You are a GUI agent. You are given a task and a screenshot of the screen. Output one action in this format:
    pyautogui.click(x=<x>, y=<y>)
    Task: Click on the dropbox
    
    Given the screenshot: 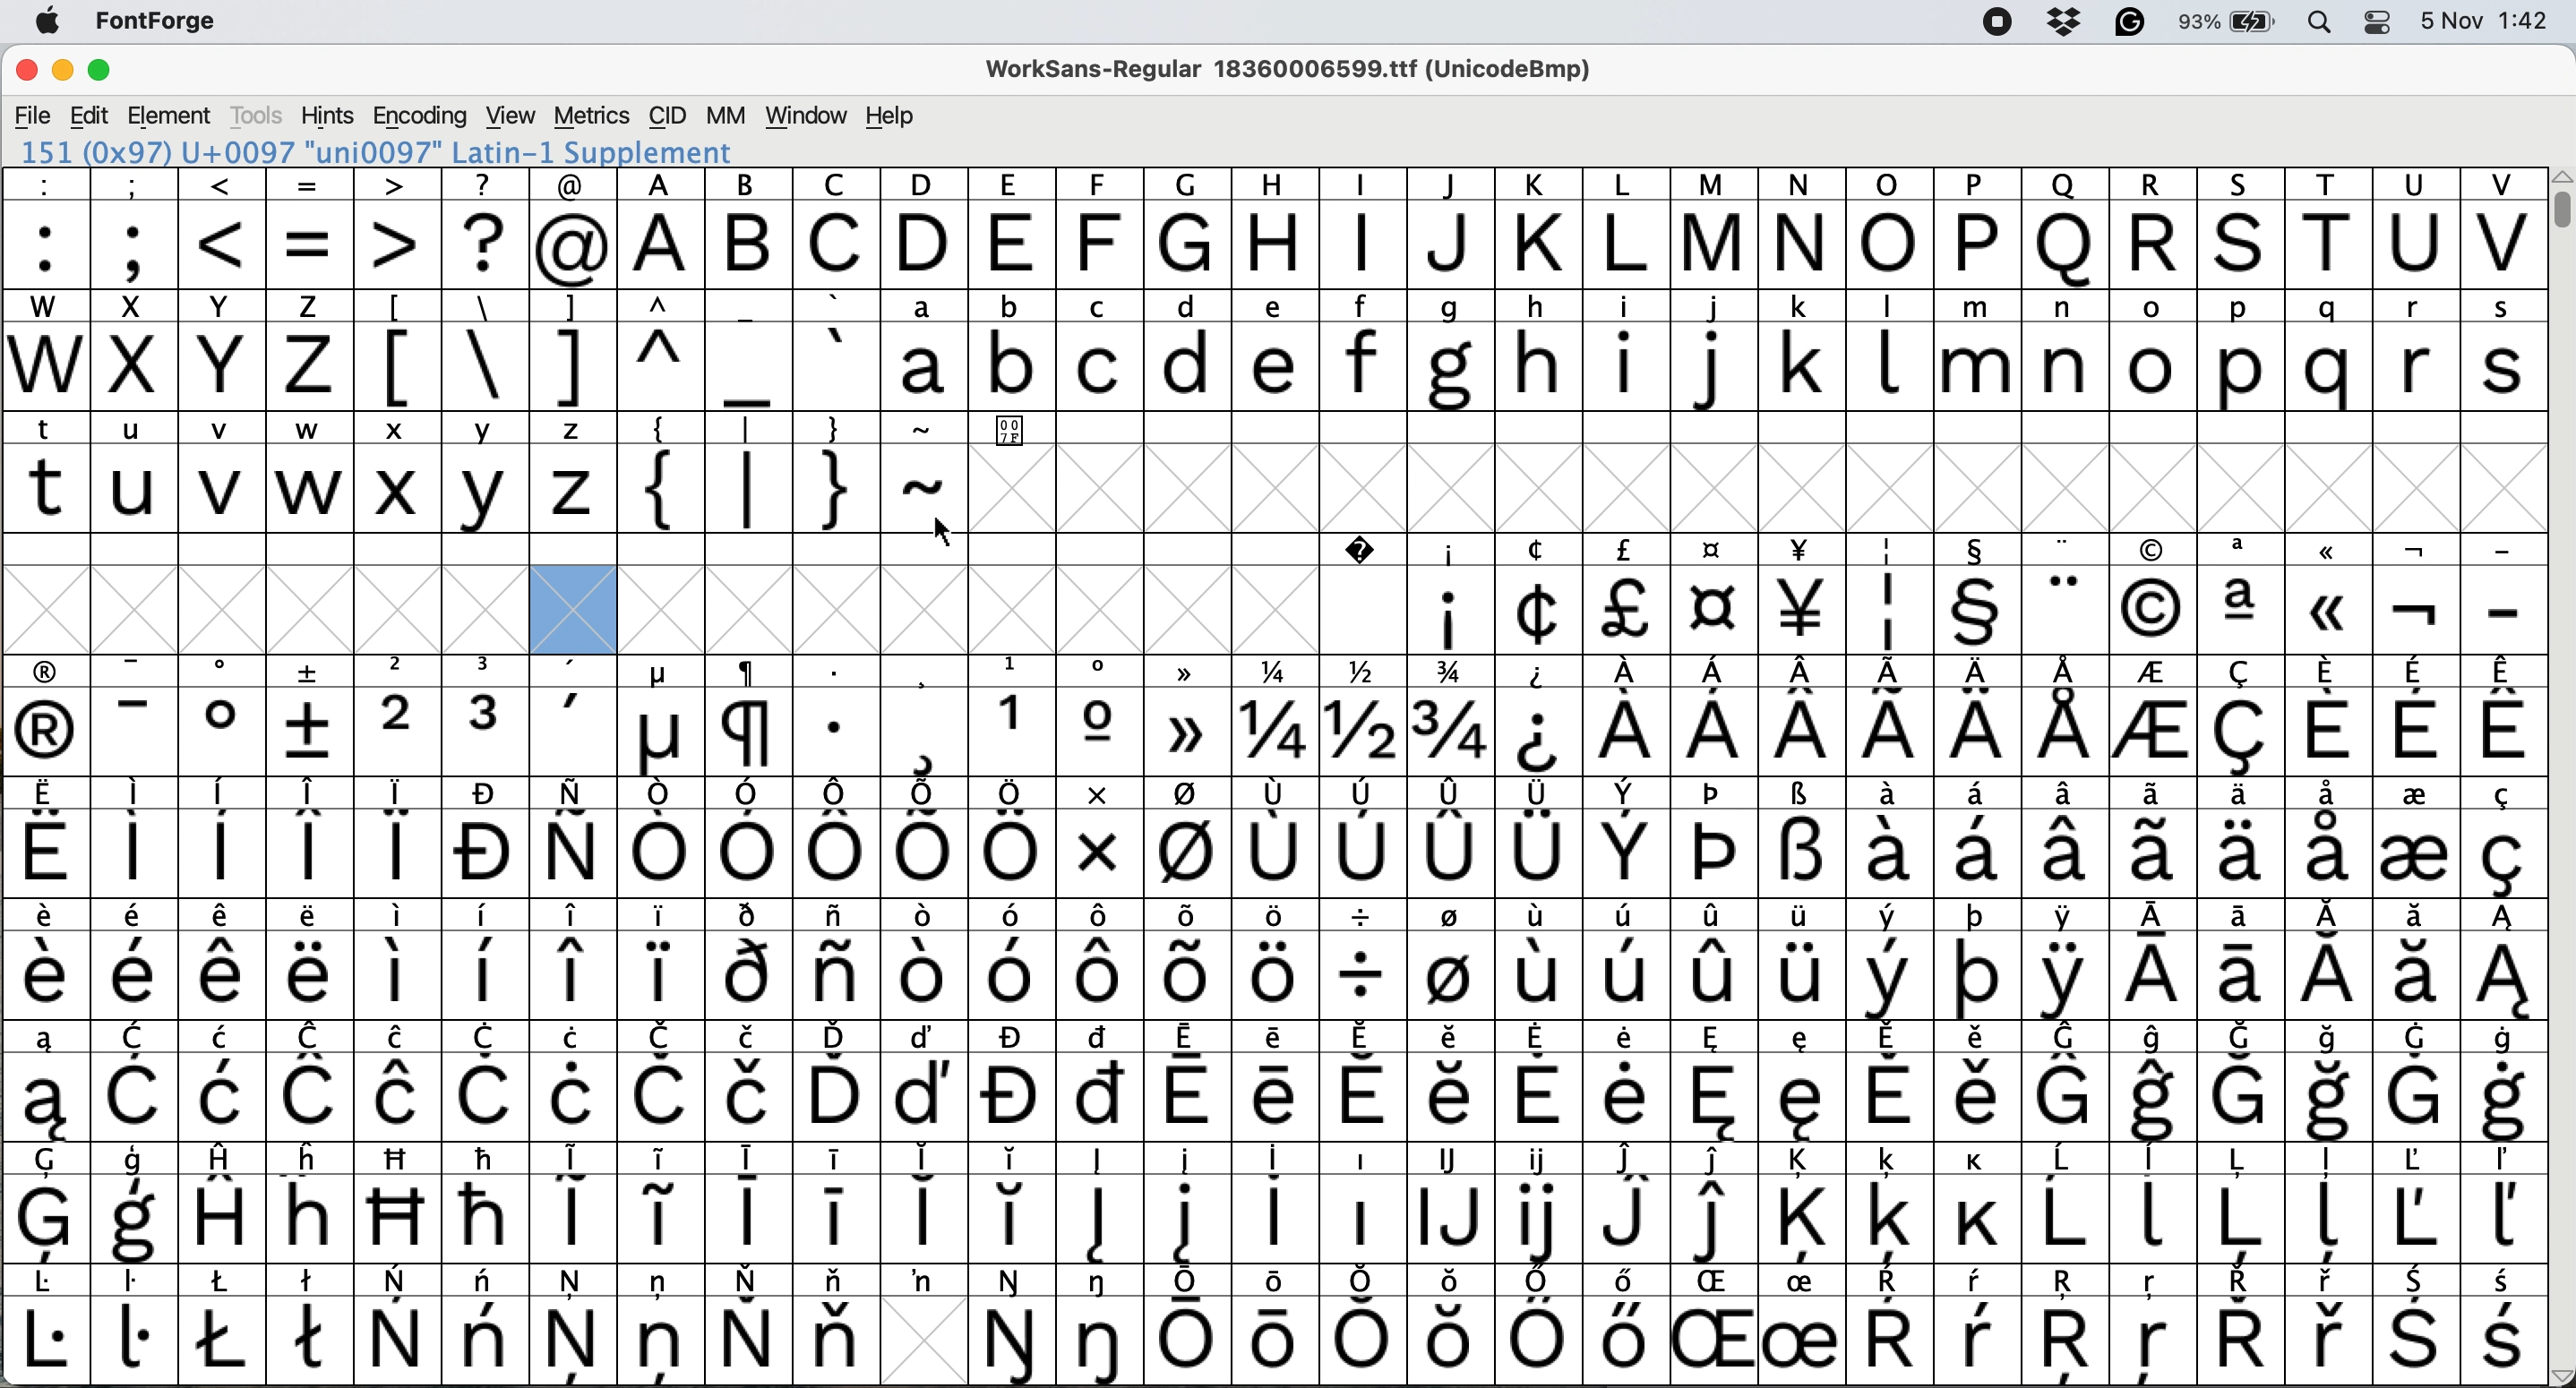 What is the action you would take?
    pyautogui.click(x=2058, y=22)
    